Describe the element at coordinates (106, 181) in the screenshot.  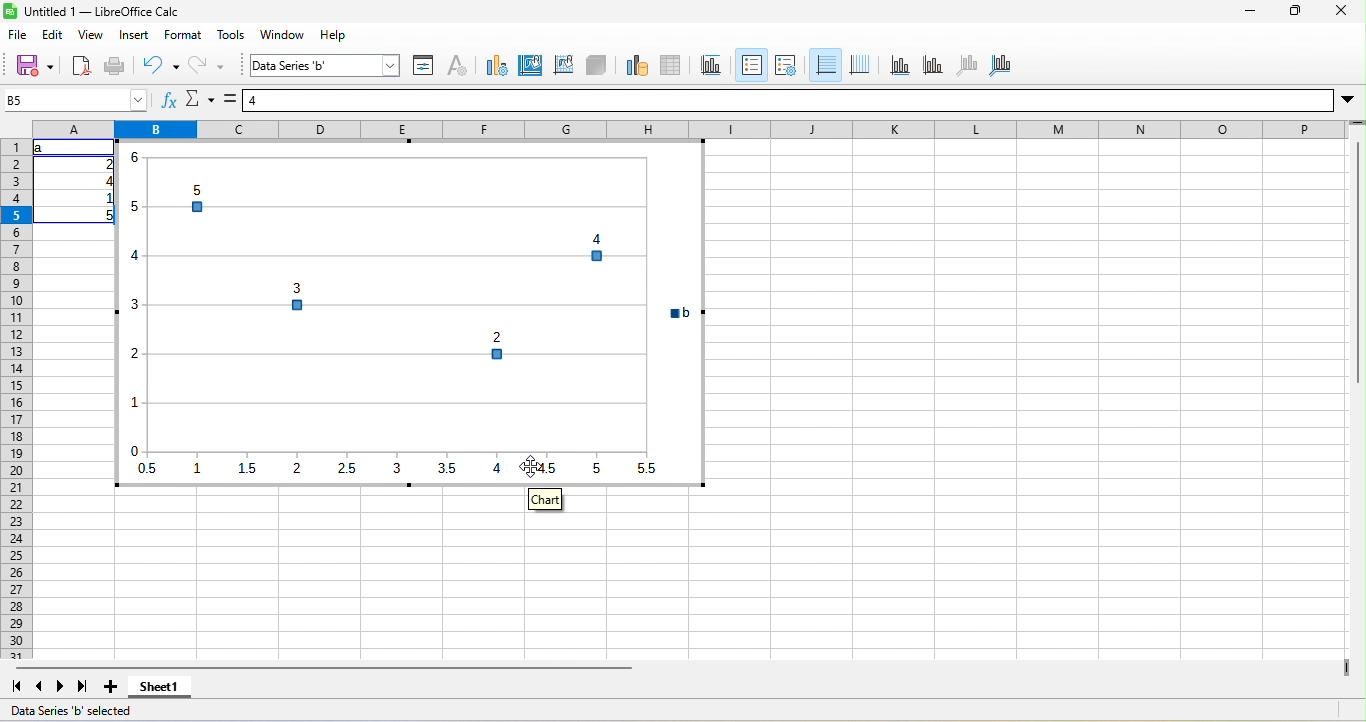
I see `4` at that location.